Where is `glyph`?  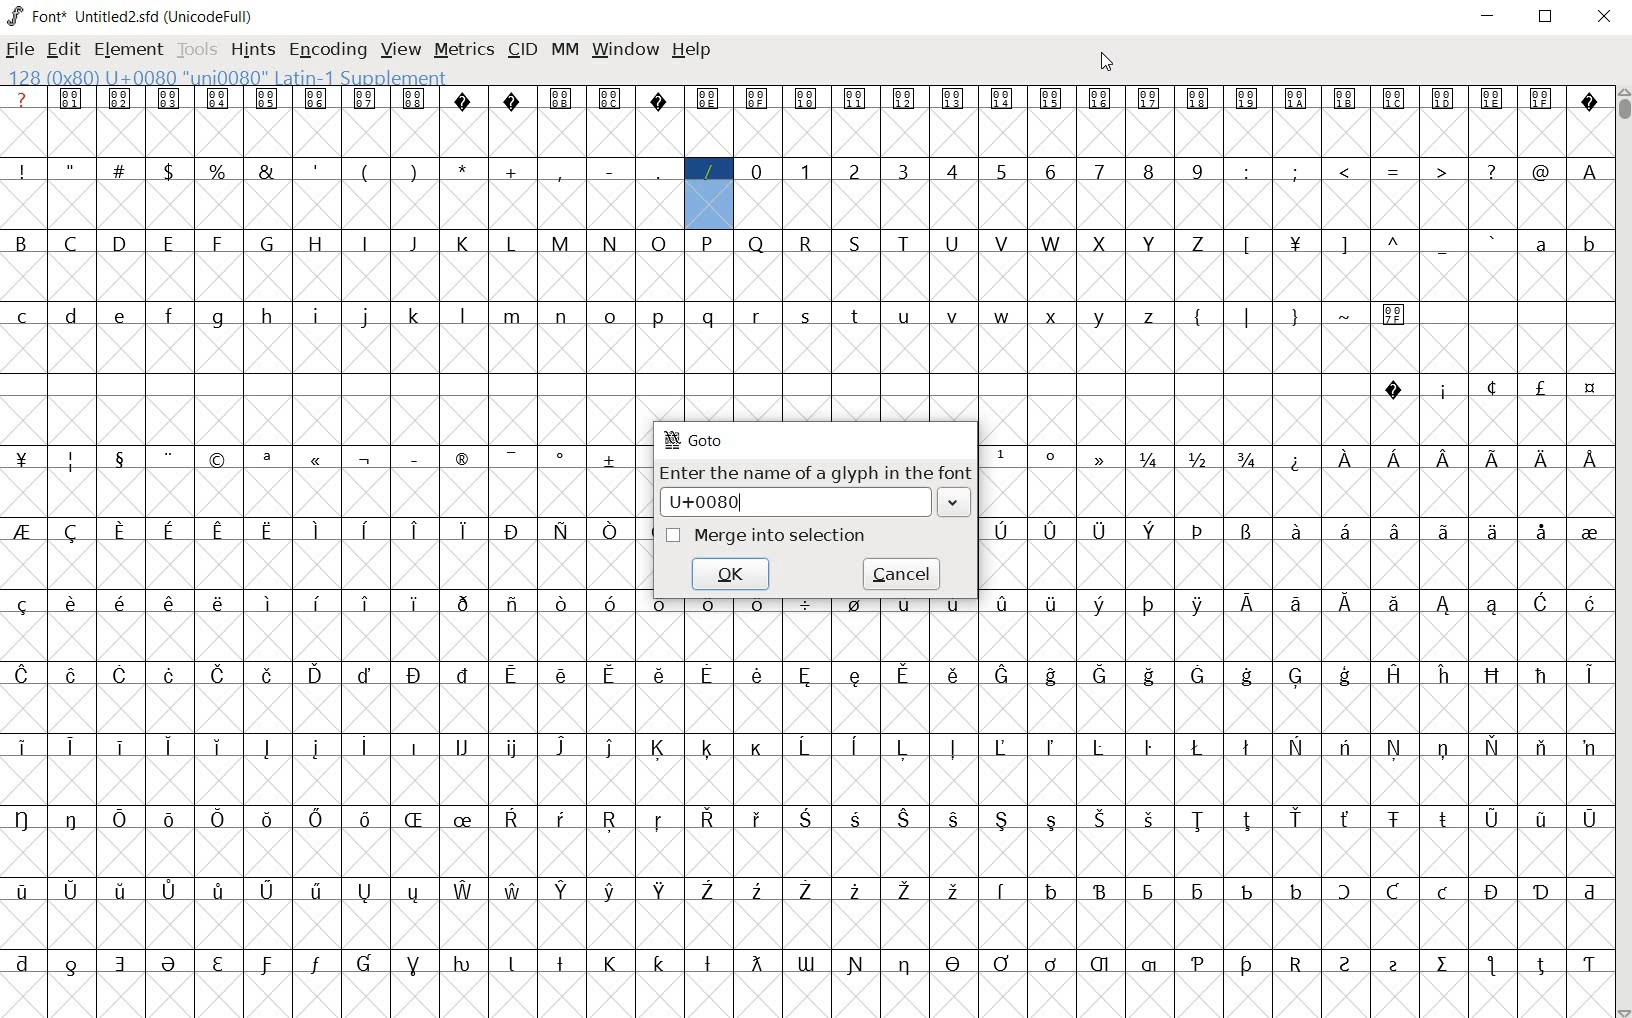
glyph is located at coordinates (415, 530).